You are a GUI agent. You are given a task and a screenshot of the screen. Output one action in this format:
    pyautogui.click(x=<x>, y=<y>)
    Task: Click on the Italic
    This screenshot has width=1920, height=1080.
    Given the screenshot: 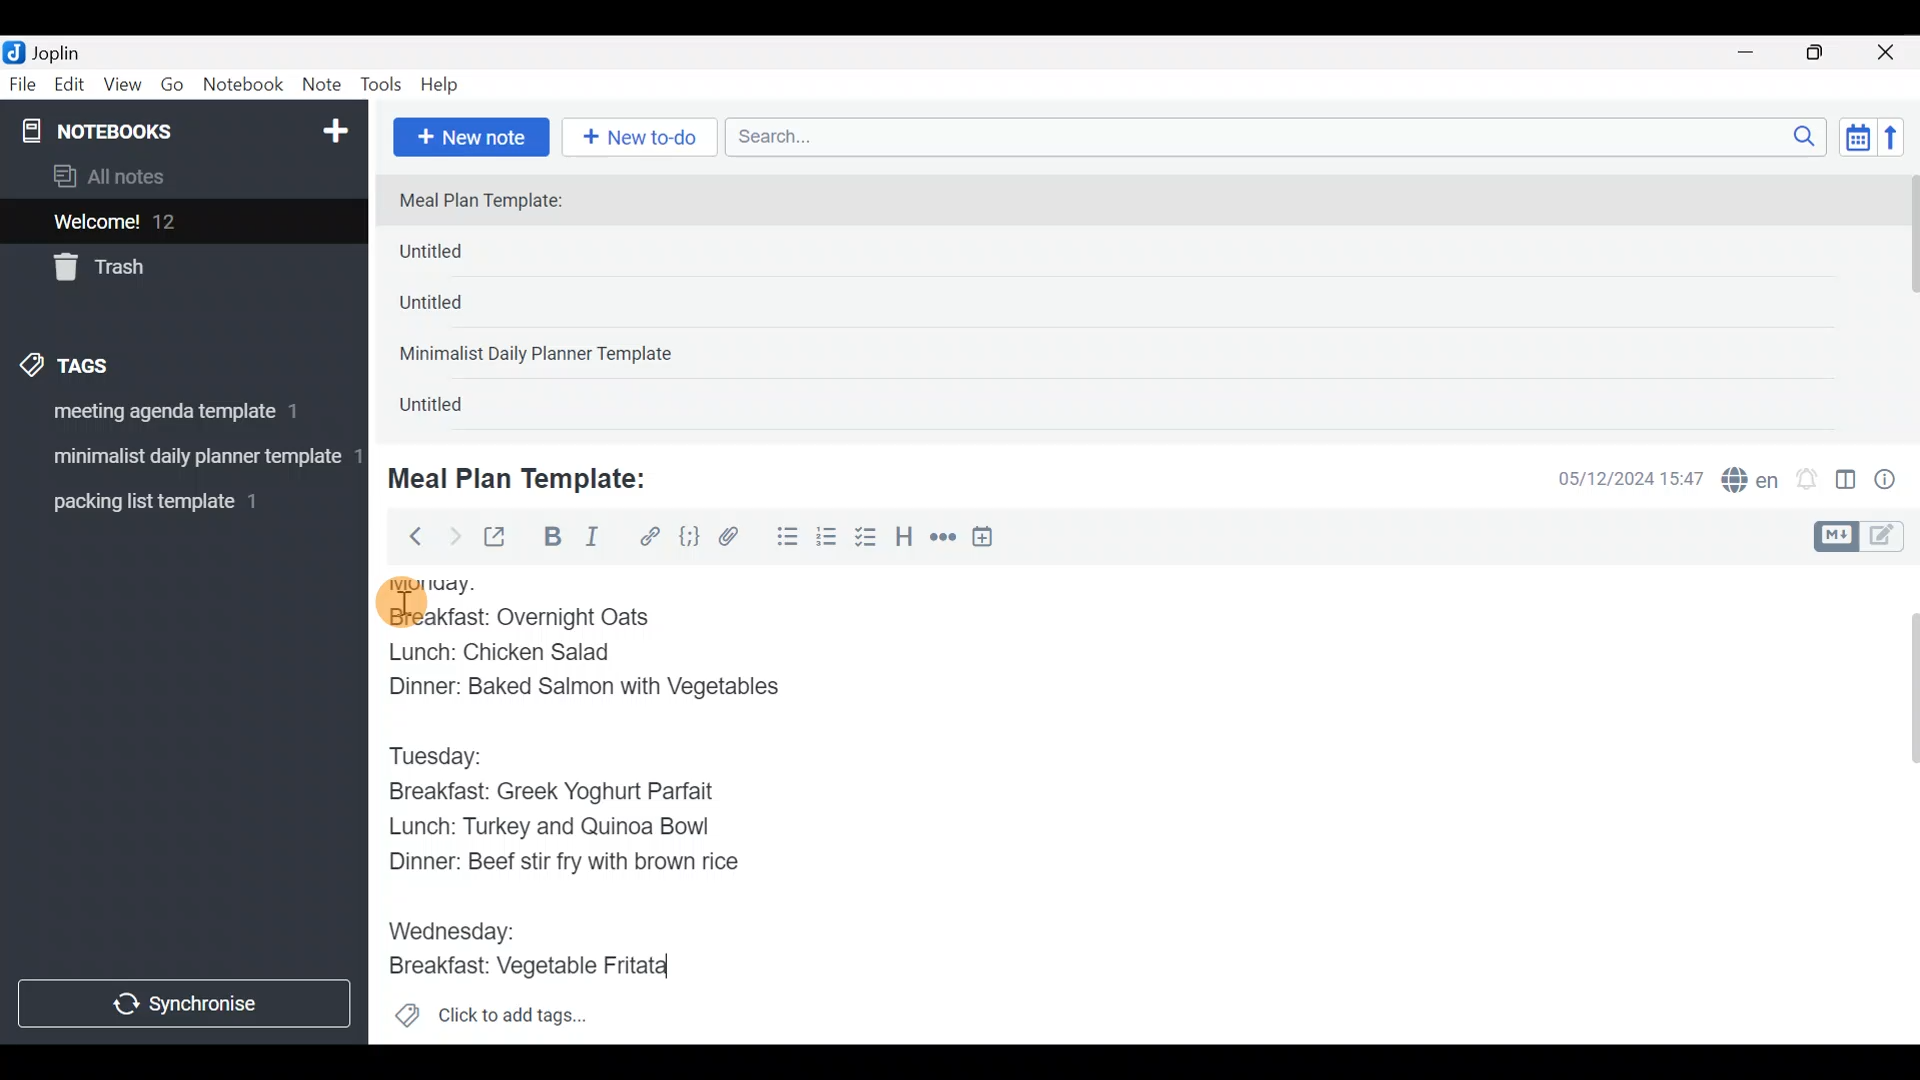 What is the action you would take?
    pyautogui.click(x=590, y=541)
    